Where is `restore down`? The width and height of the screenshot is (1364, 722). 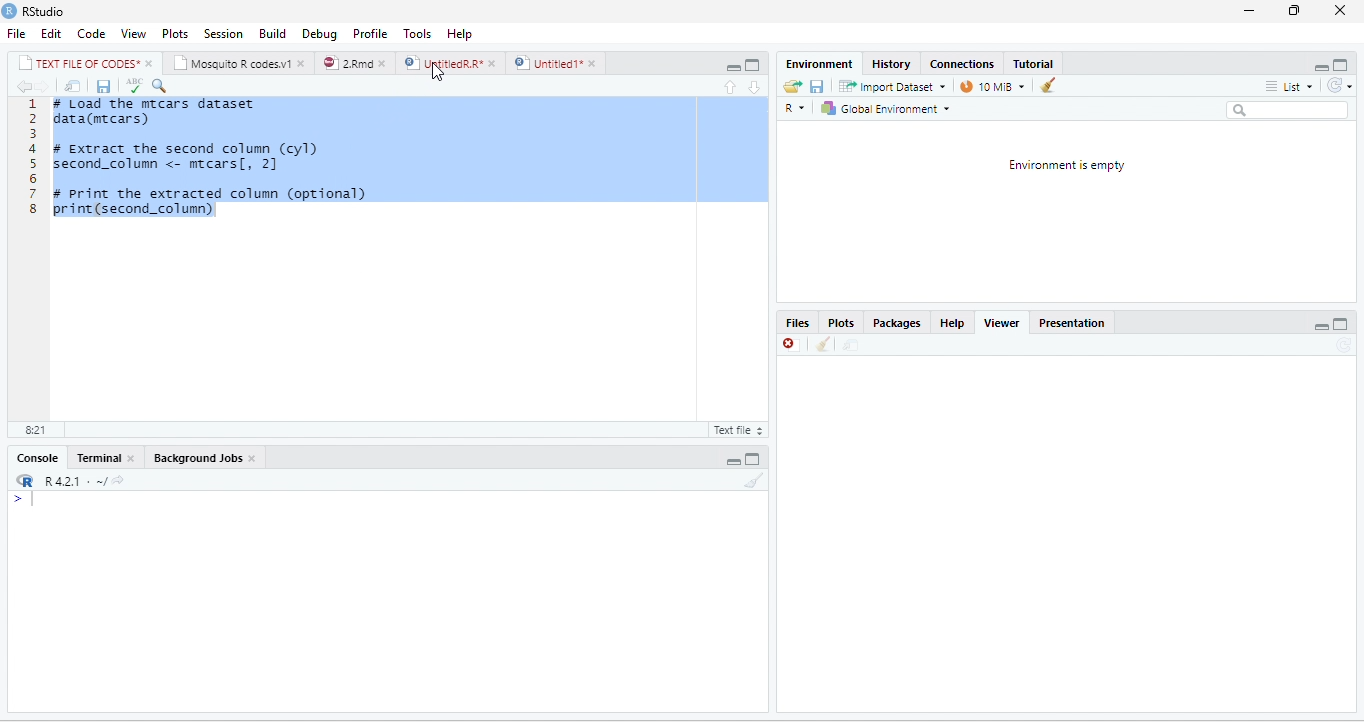 restore down is located at coordinates (1292, 12).